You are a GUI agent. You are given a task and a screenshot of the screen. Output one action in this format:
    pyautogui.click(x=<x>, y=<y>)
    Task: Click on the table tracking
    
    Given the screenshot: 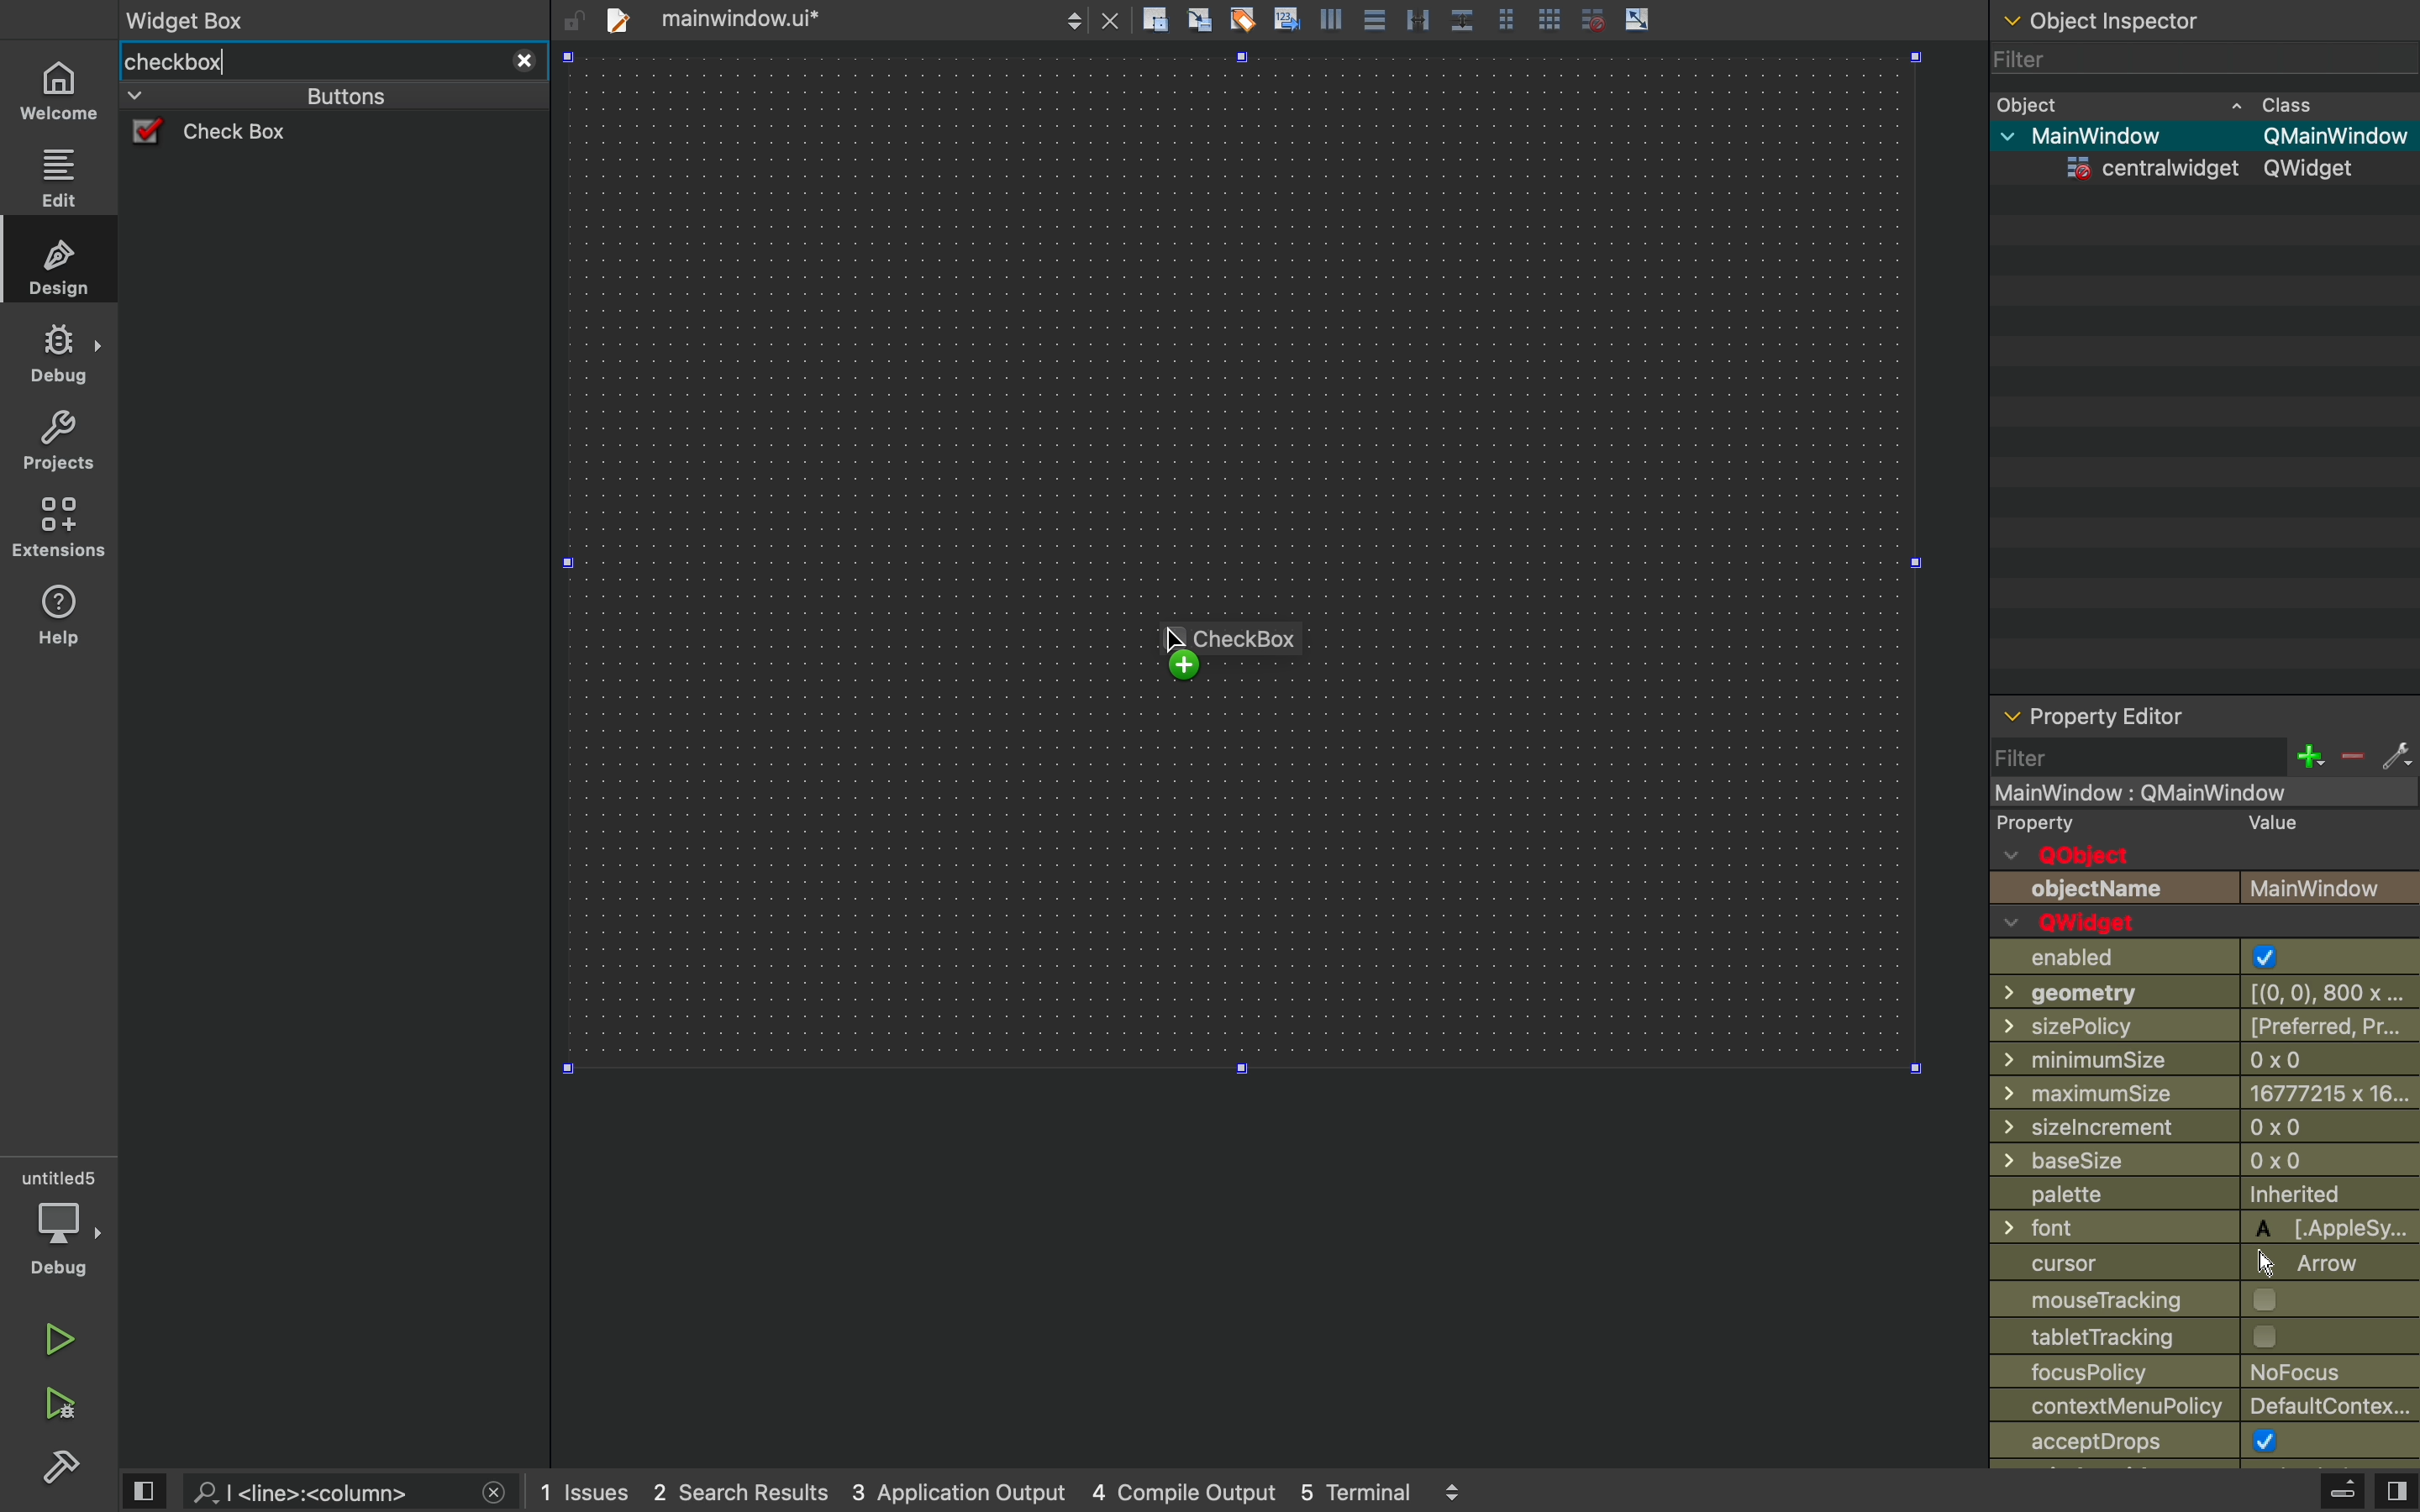 What is the action you would take?
    pyautogui.click(x=2143, y=1336)
    